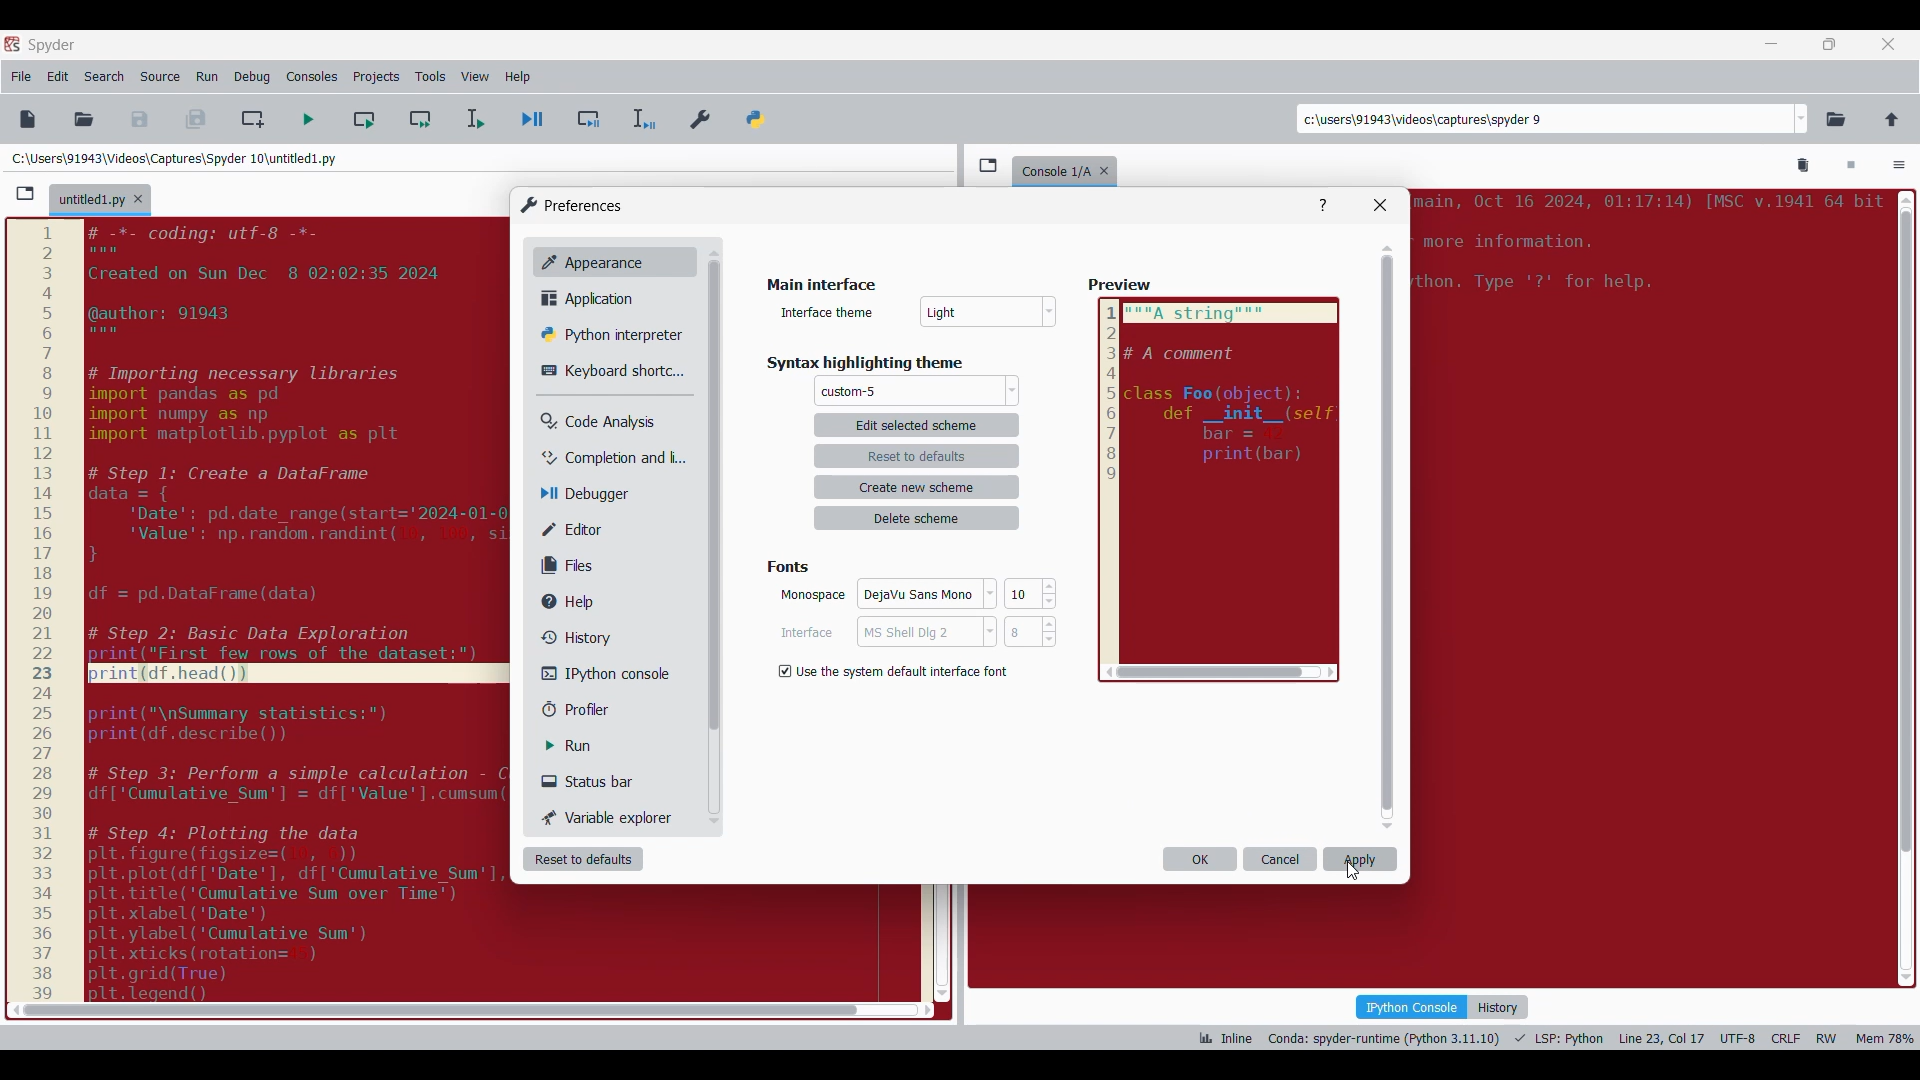 Image resolution: width=1920 pixels, height=1080 pixels. What do you see at coordinates (1804, 166) in the screenshot?
I see `Remove all variables from namespace` at bounding box center [1804, 166].